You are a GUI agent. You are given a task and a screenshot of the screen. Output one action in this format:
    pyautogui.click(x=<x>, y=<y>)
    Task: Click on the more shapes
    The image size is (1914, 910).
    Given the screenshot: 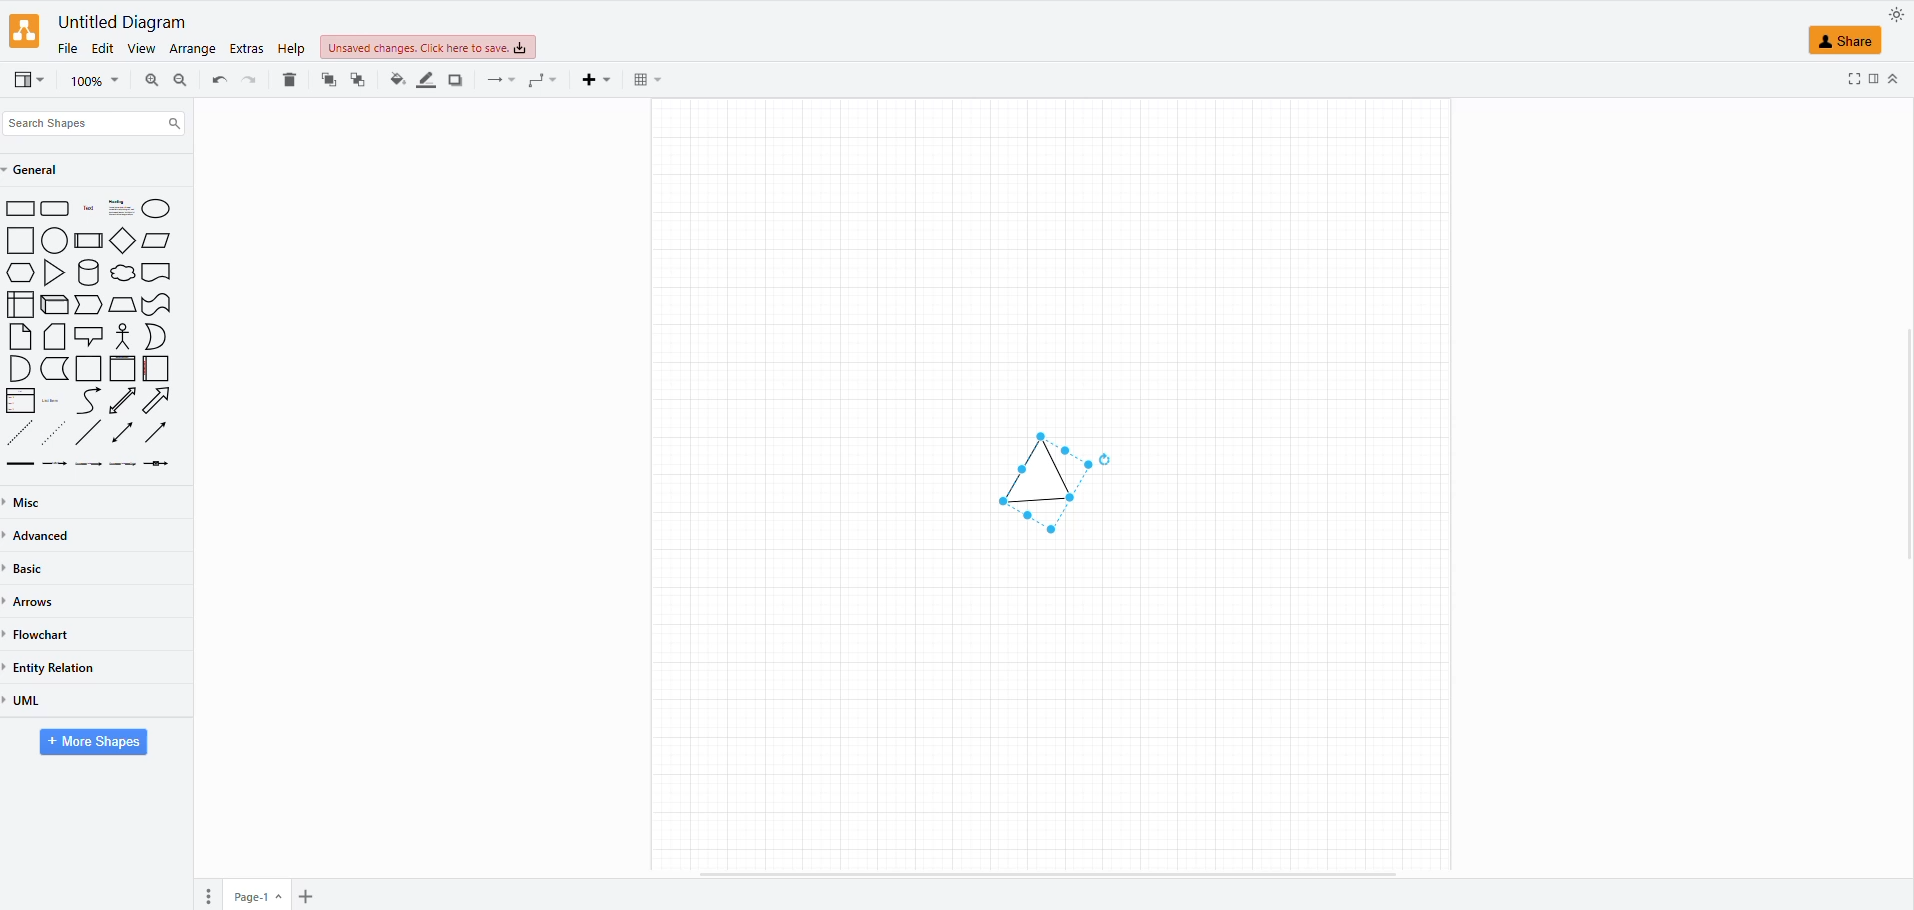 What is the action you would take?
    pyautogui.click(x=95, y=744)
    